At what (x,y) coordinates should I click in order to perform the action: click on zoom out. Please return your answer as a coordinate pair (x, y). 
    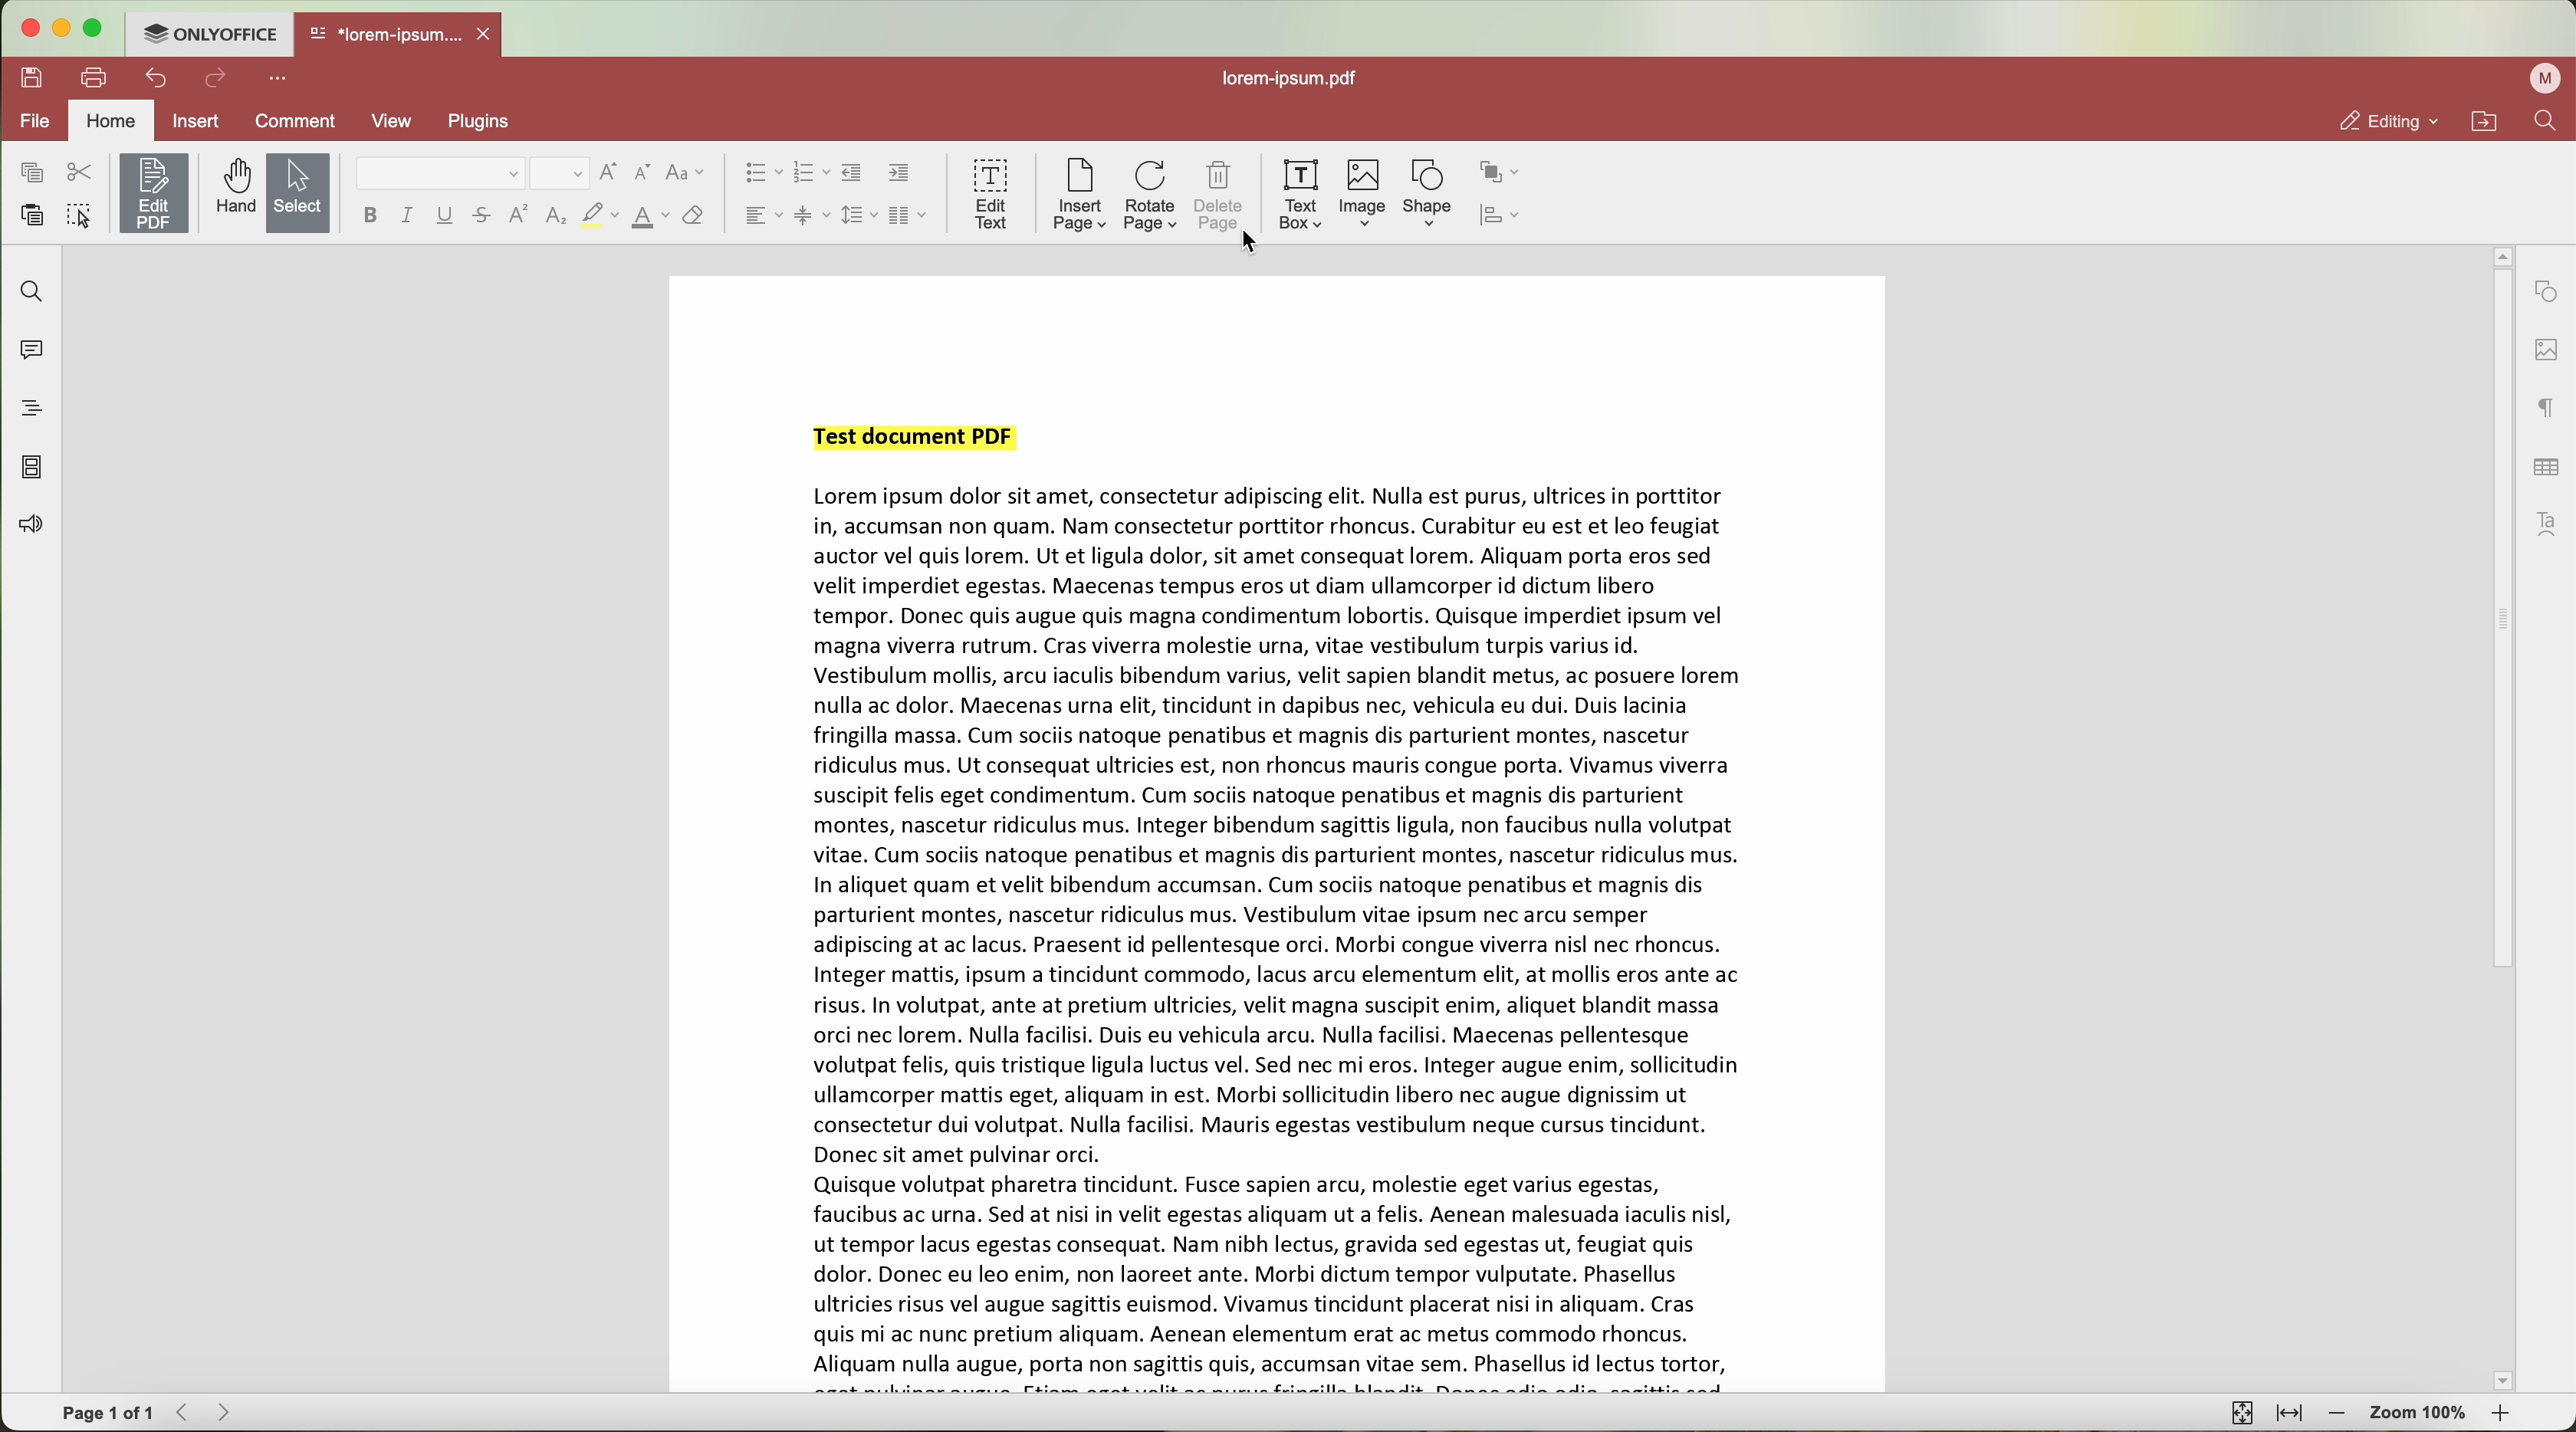
    Looking at the image, I should click on (2342, 1417).